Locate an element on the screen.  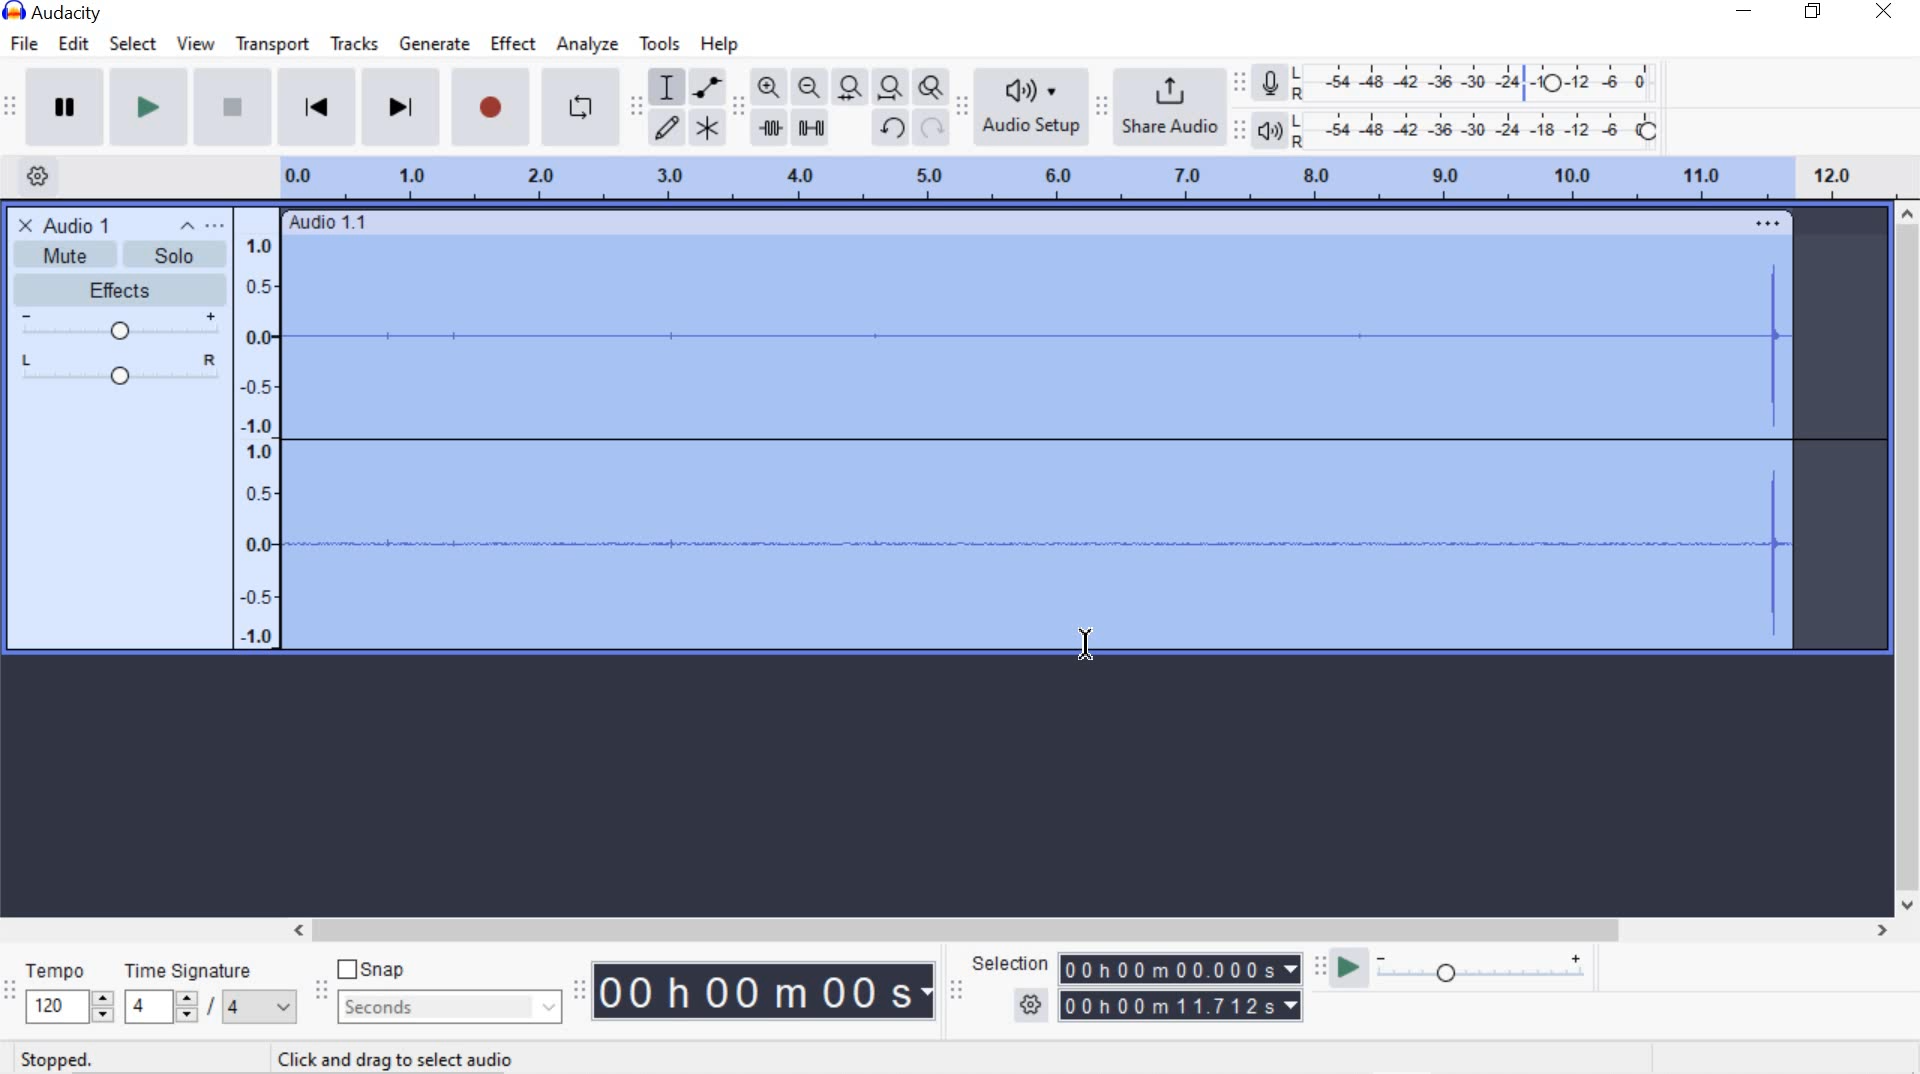
restore down is located at coordinates (1817, 12).